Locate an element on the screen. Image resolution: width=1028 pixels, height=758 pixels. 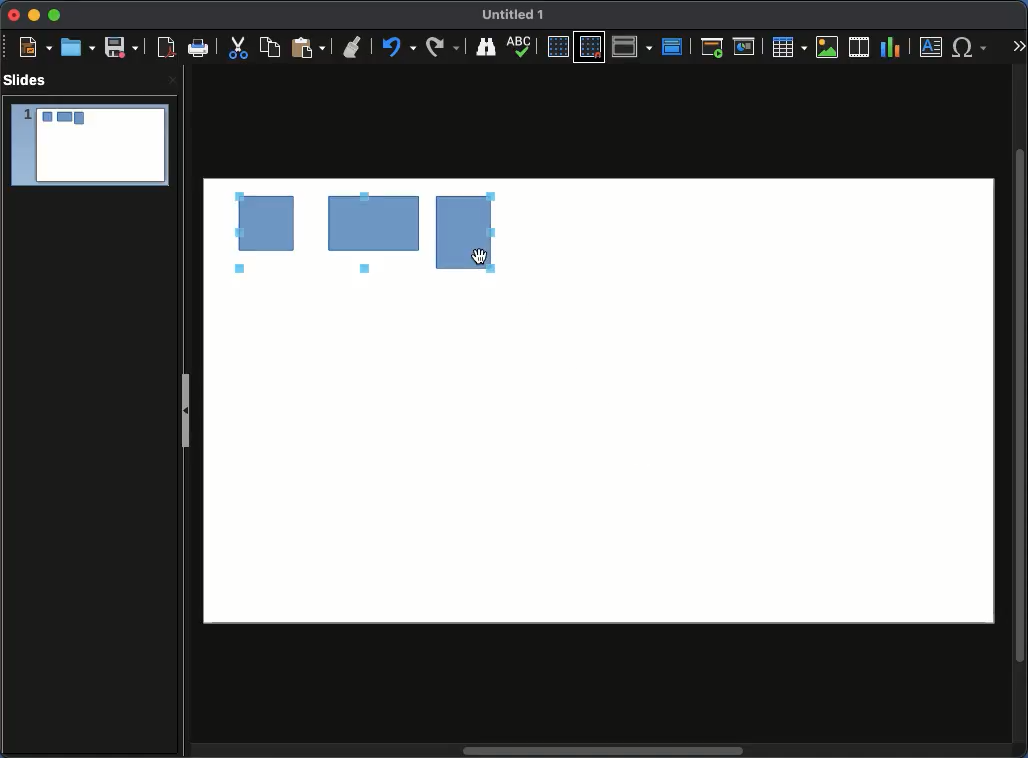
Scroll bar is located at coordinates (607, 750).